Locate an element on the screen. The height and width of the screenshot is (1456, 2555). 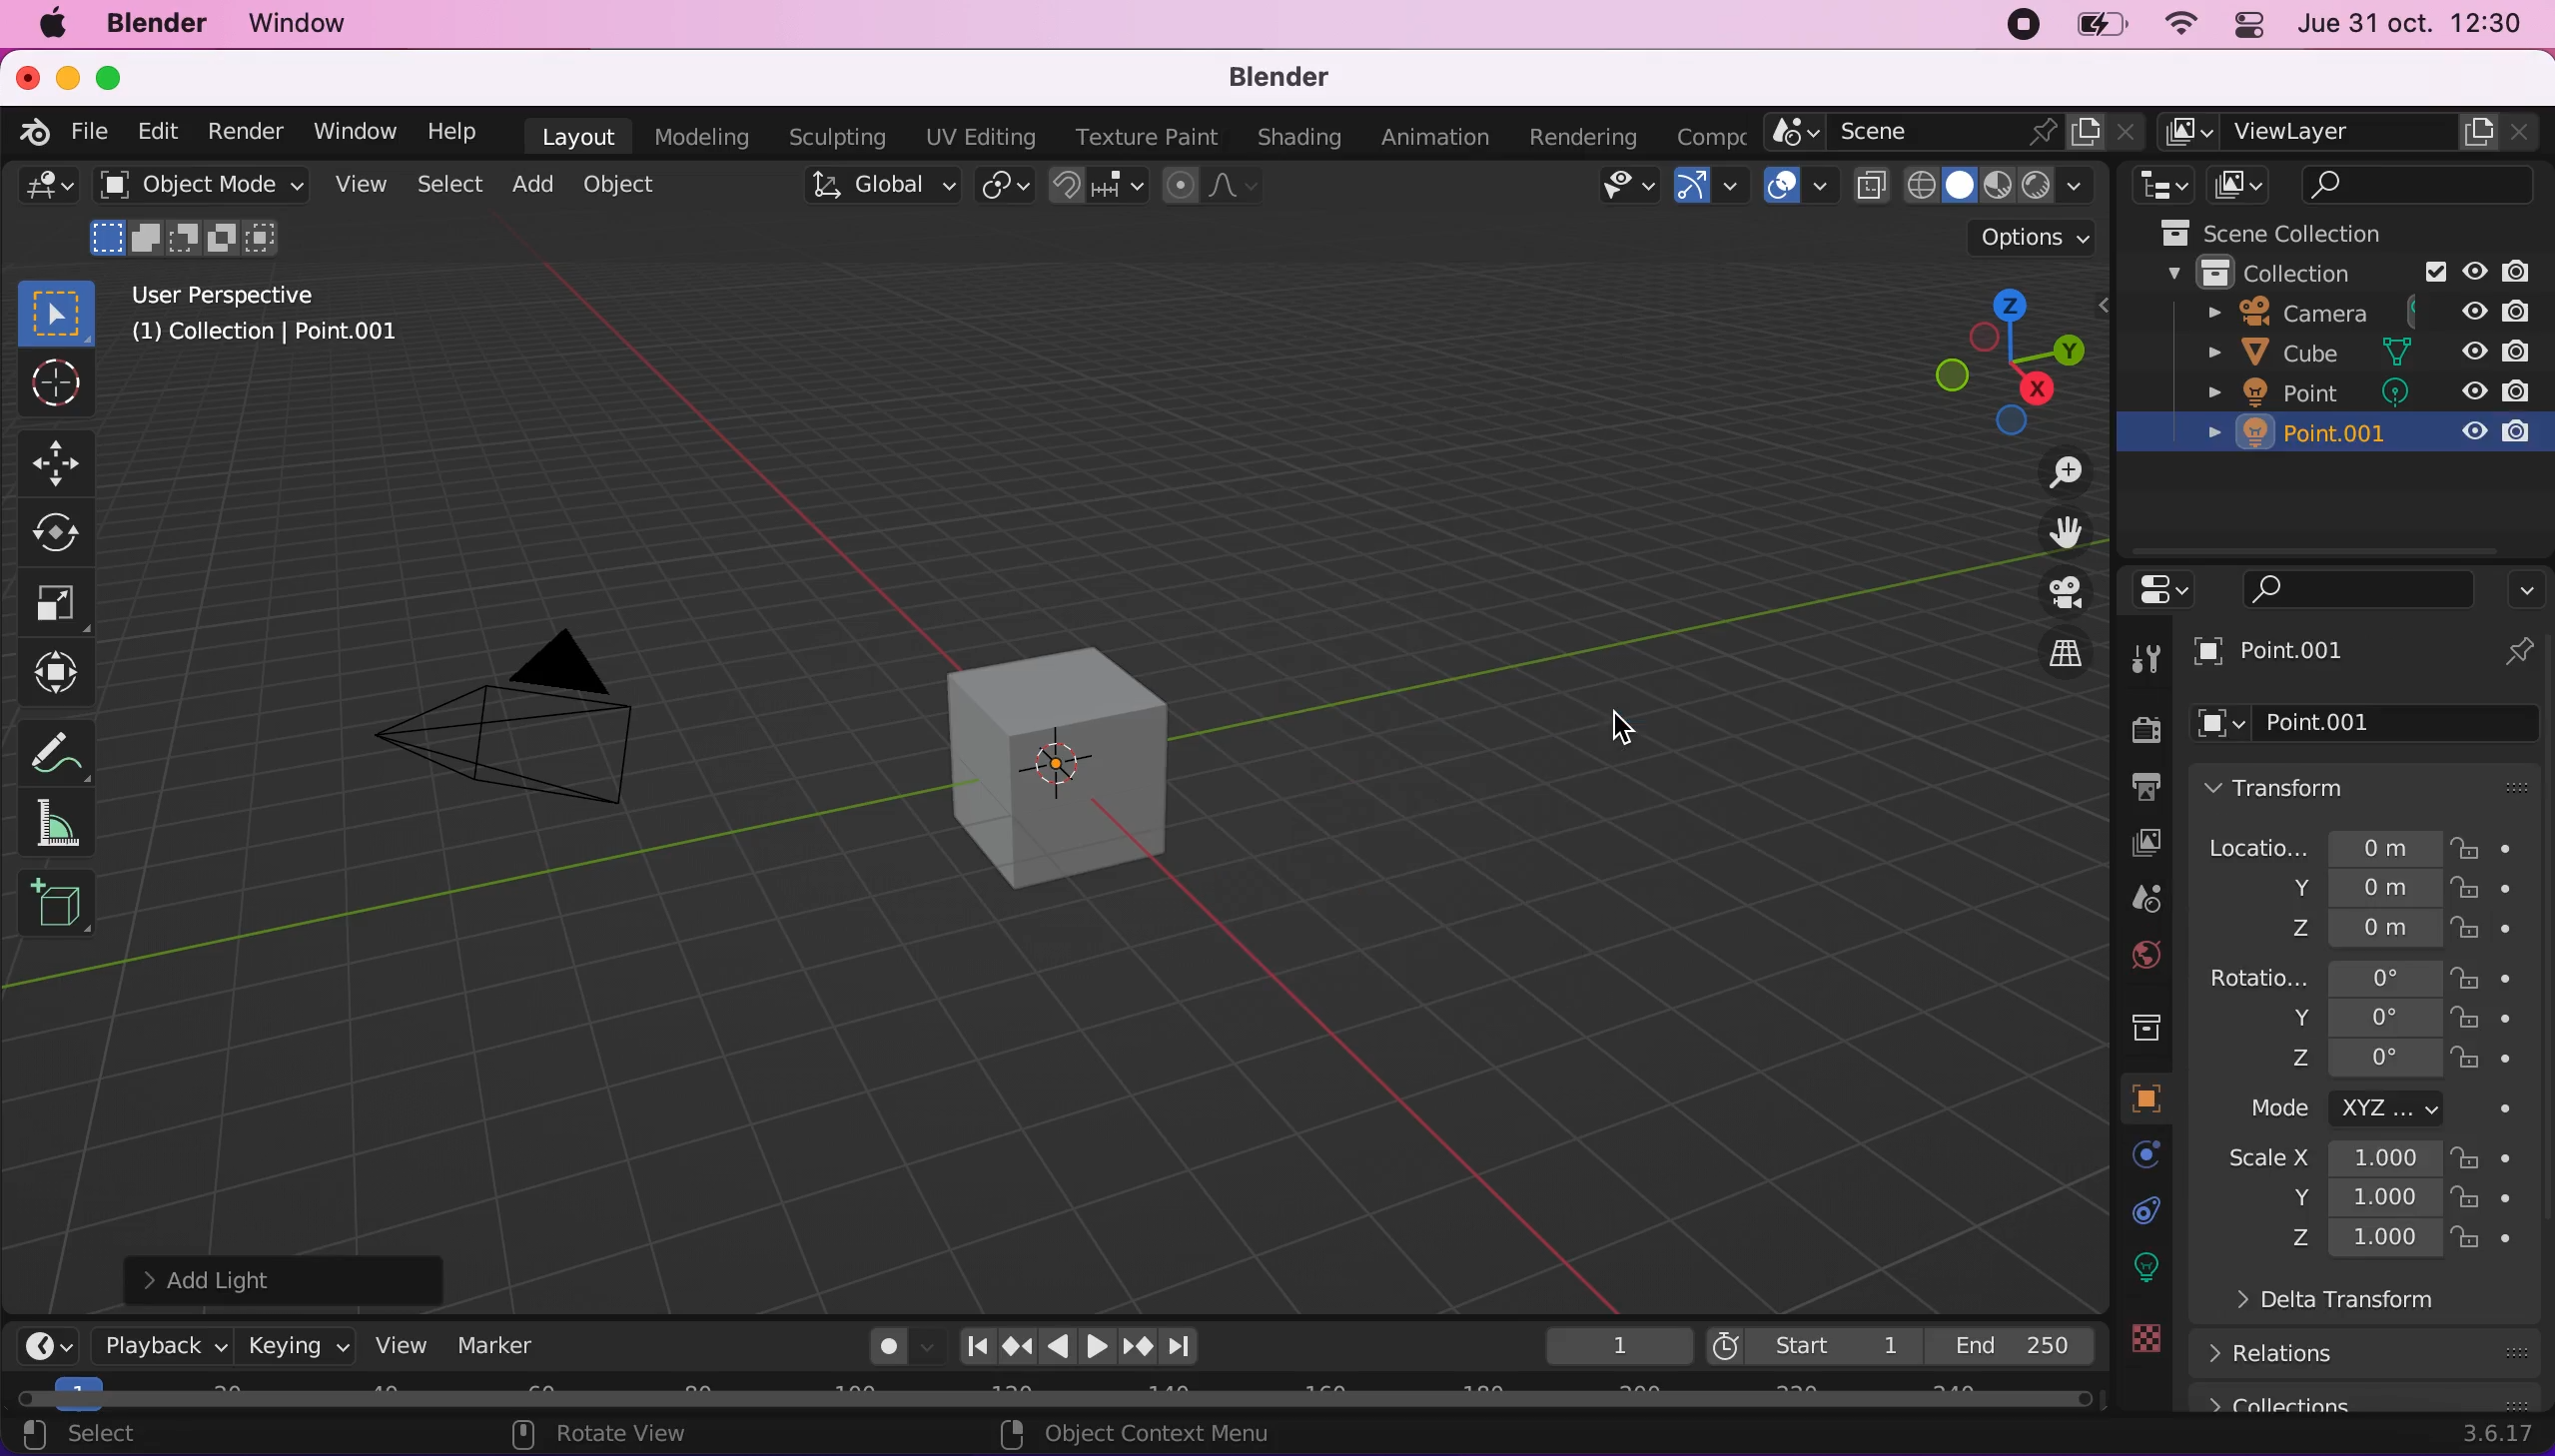
texture paint is located at coordinates (1148, 136).